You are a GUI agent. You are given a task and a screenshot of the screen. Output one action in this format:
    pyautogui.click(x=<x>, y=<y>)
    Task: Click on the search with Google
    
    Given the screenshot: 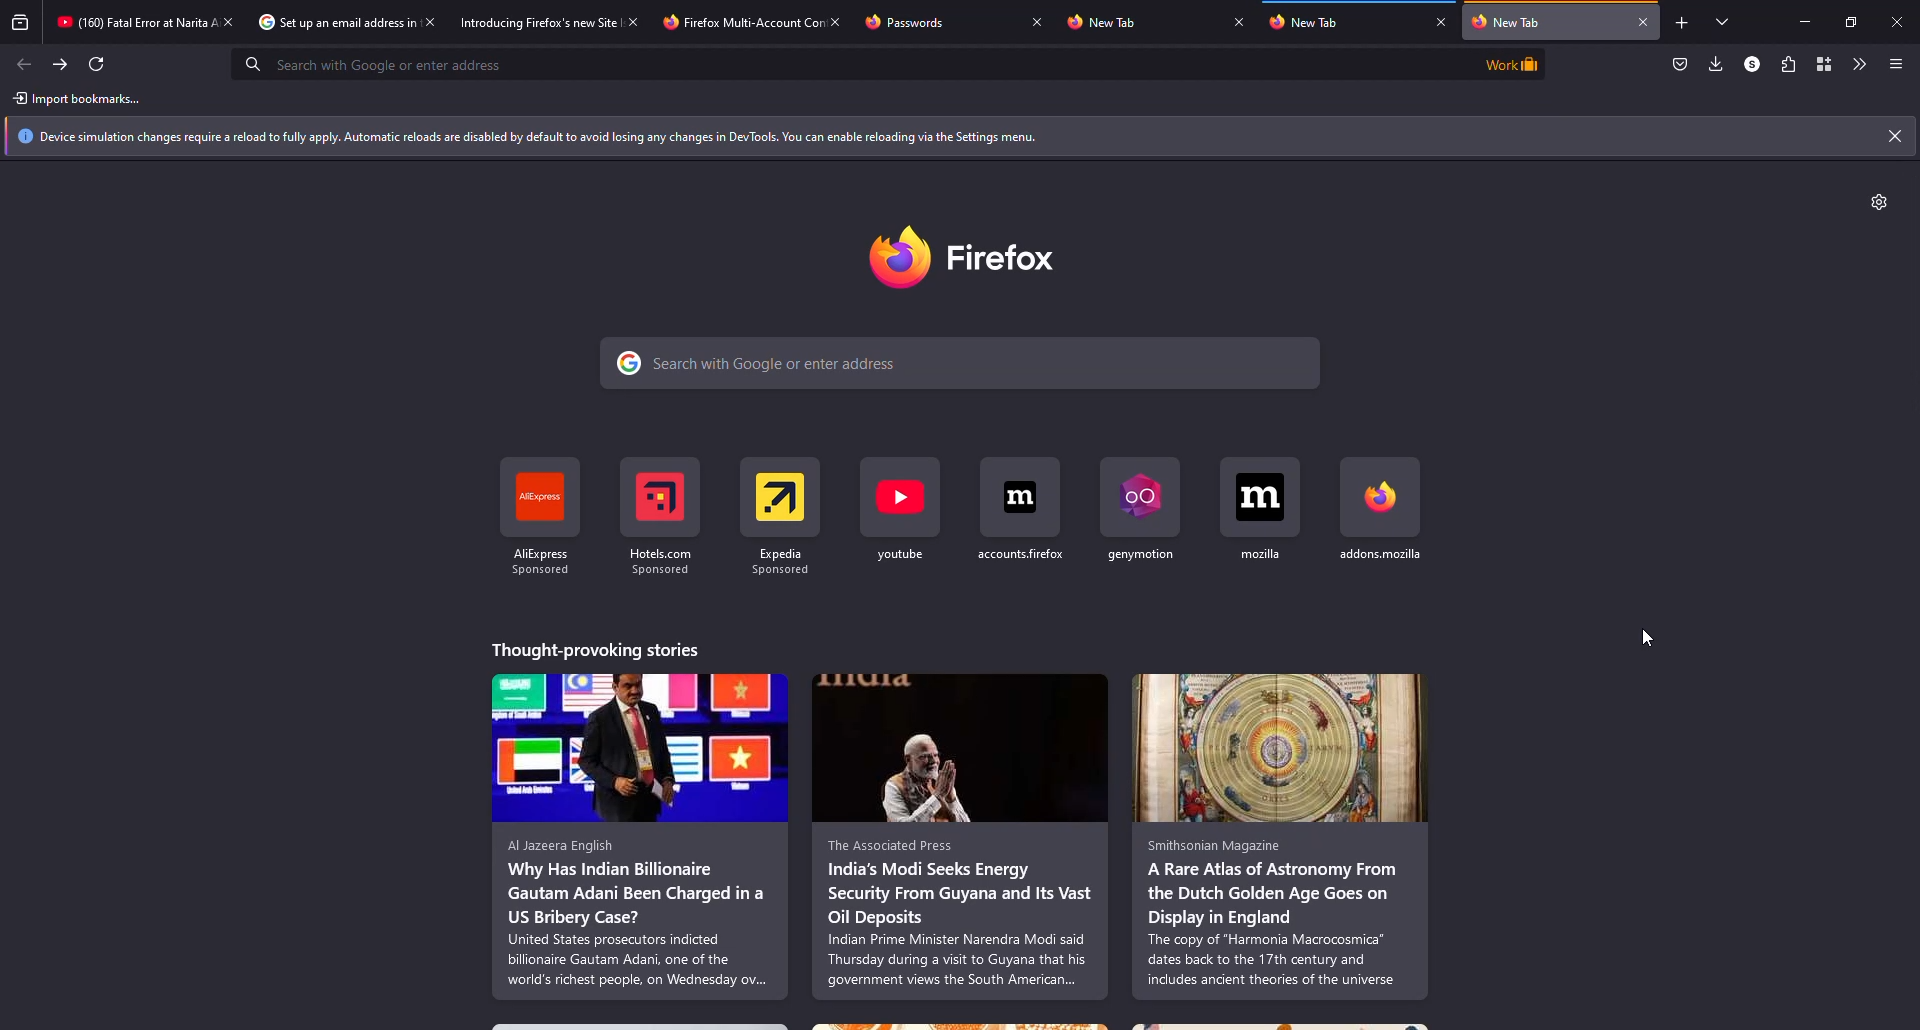 What is the action you would take?
    pyautogui.click(x=960, y=363)
    